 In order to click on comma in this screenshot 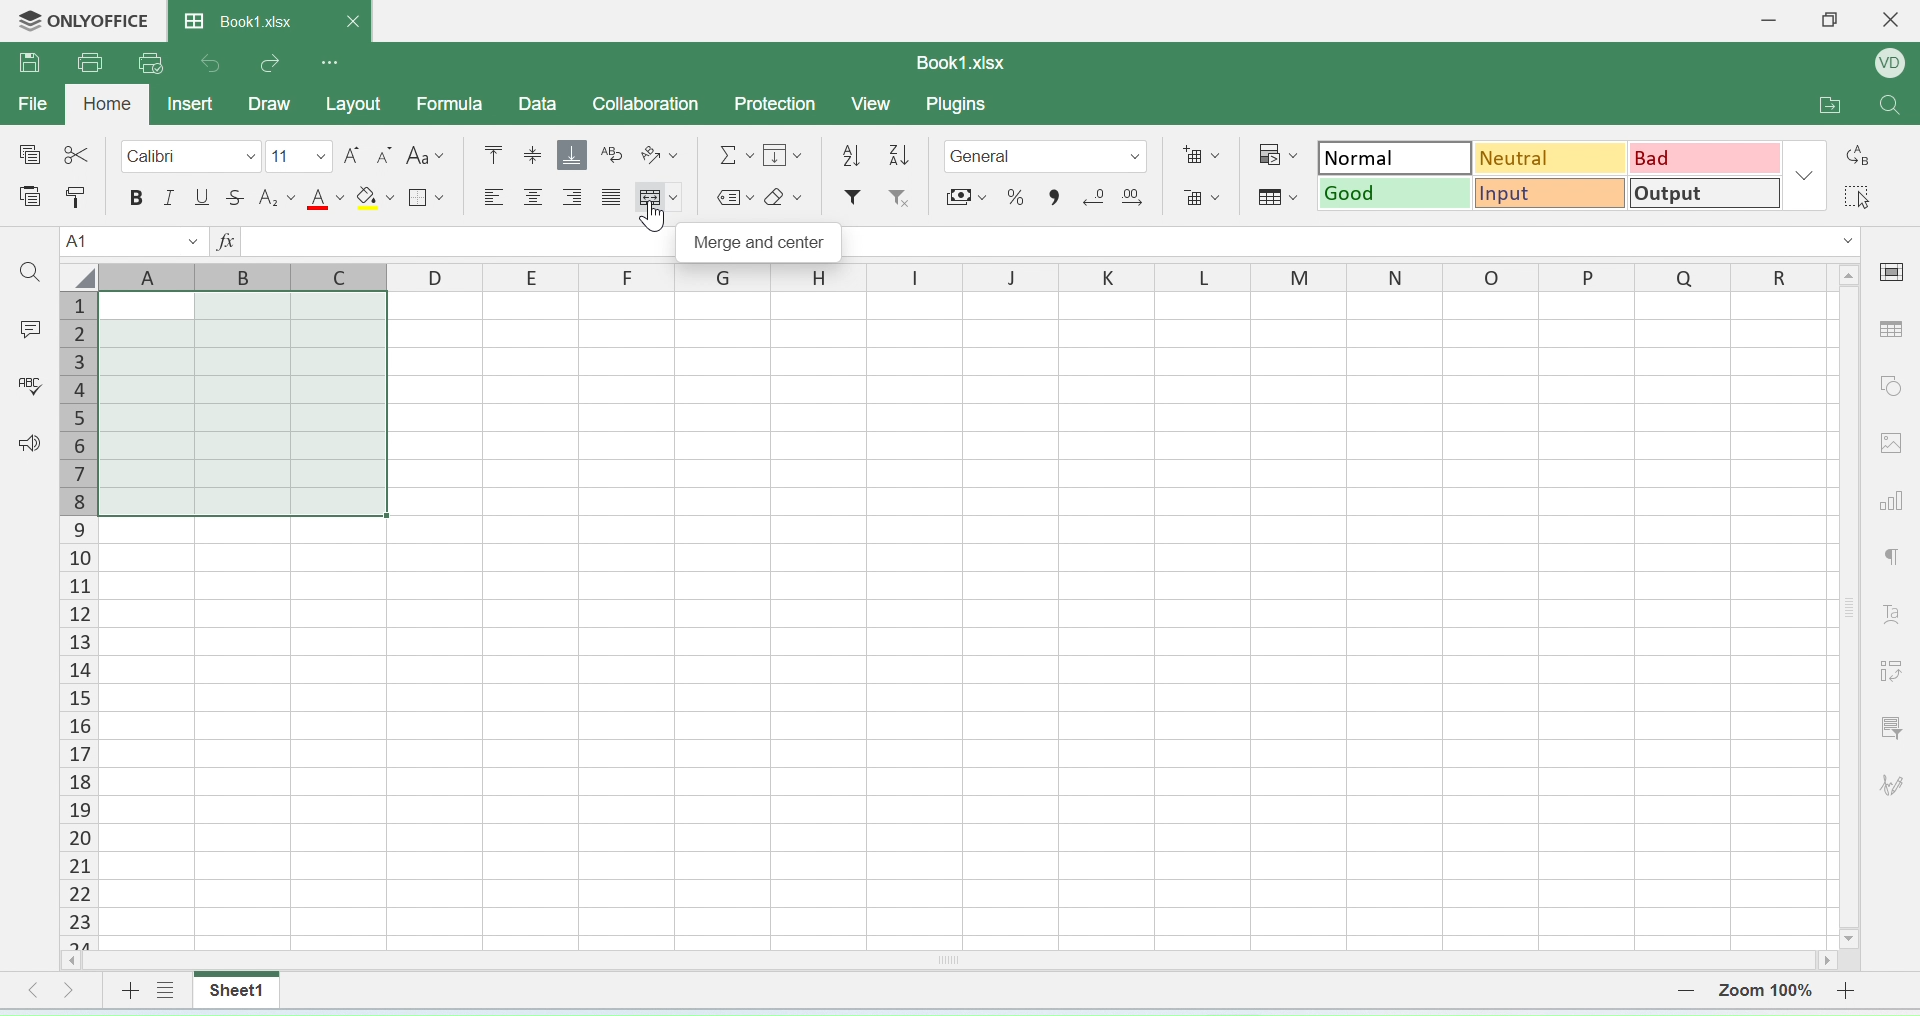, I will do `click(1063, 197)`.